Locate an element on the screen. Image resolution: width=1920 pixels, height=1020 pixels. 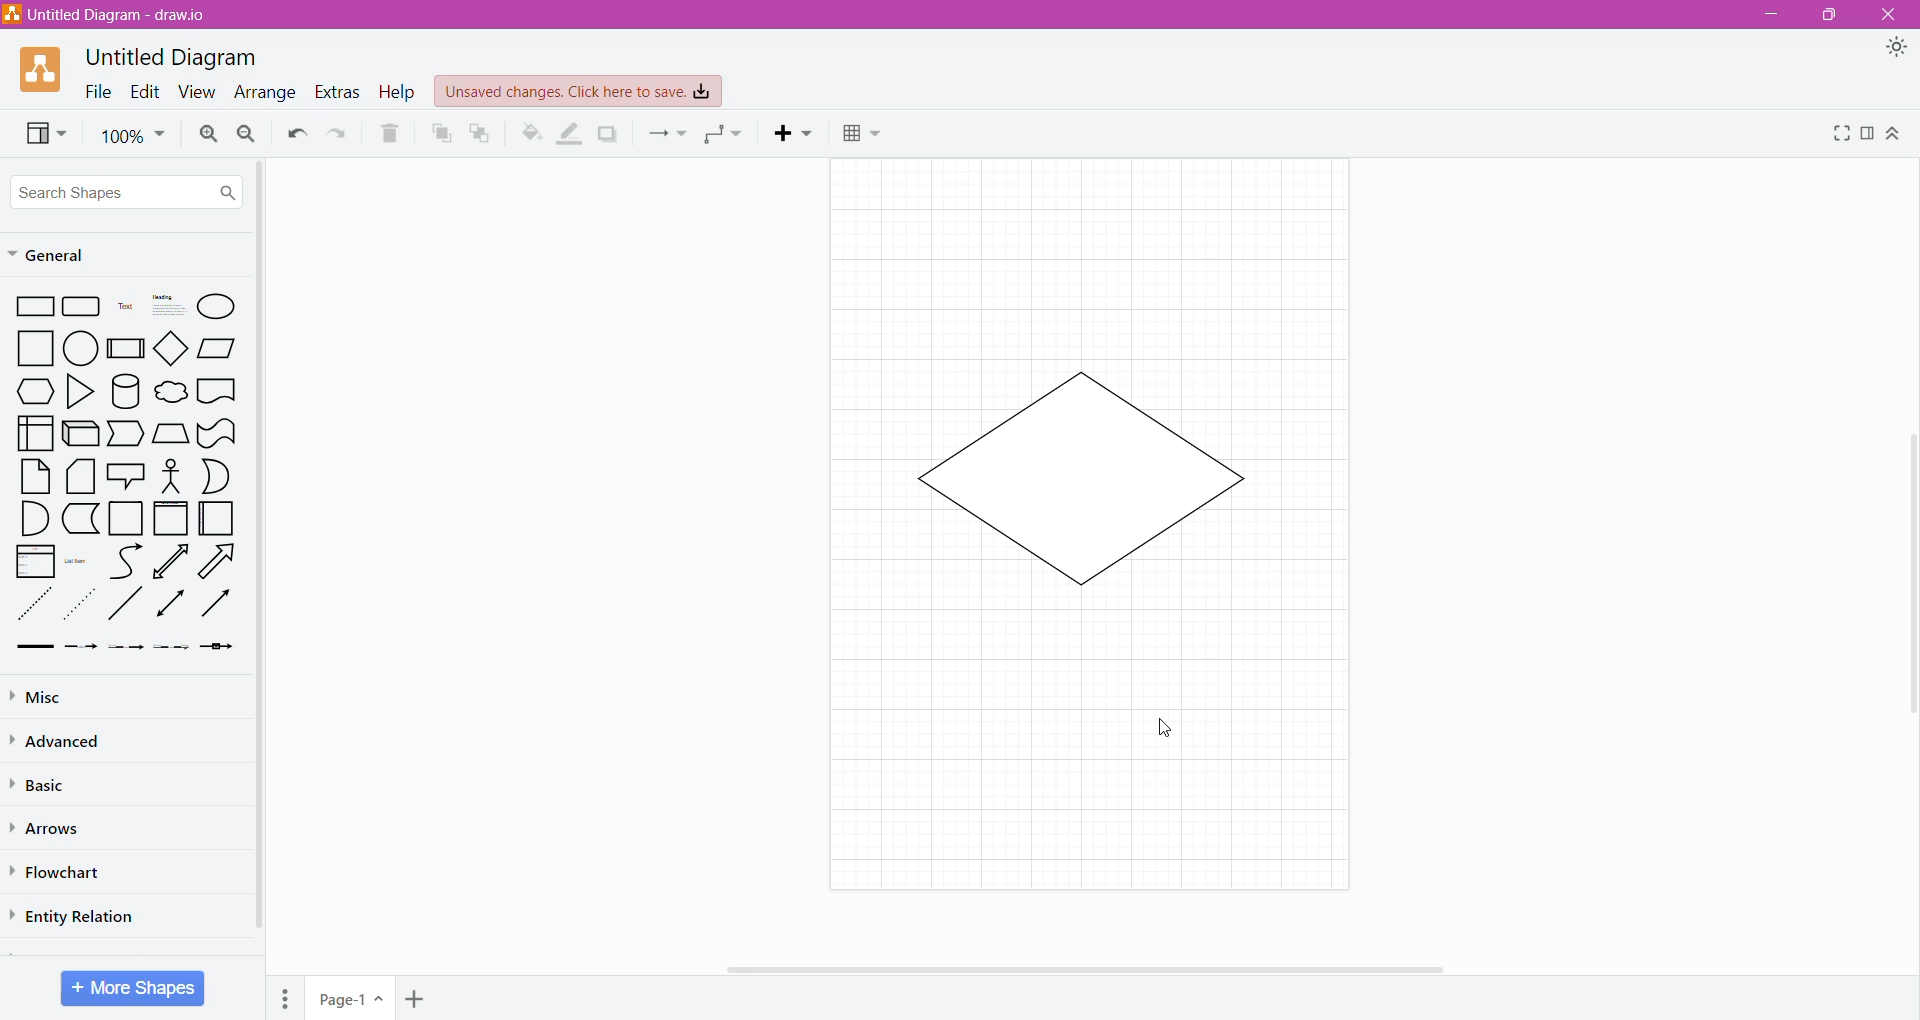
Application Logo is located at coordinates (42, 70).